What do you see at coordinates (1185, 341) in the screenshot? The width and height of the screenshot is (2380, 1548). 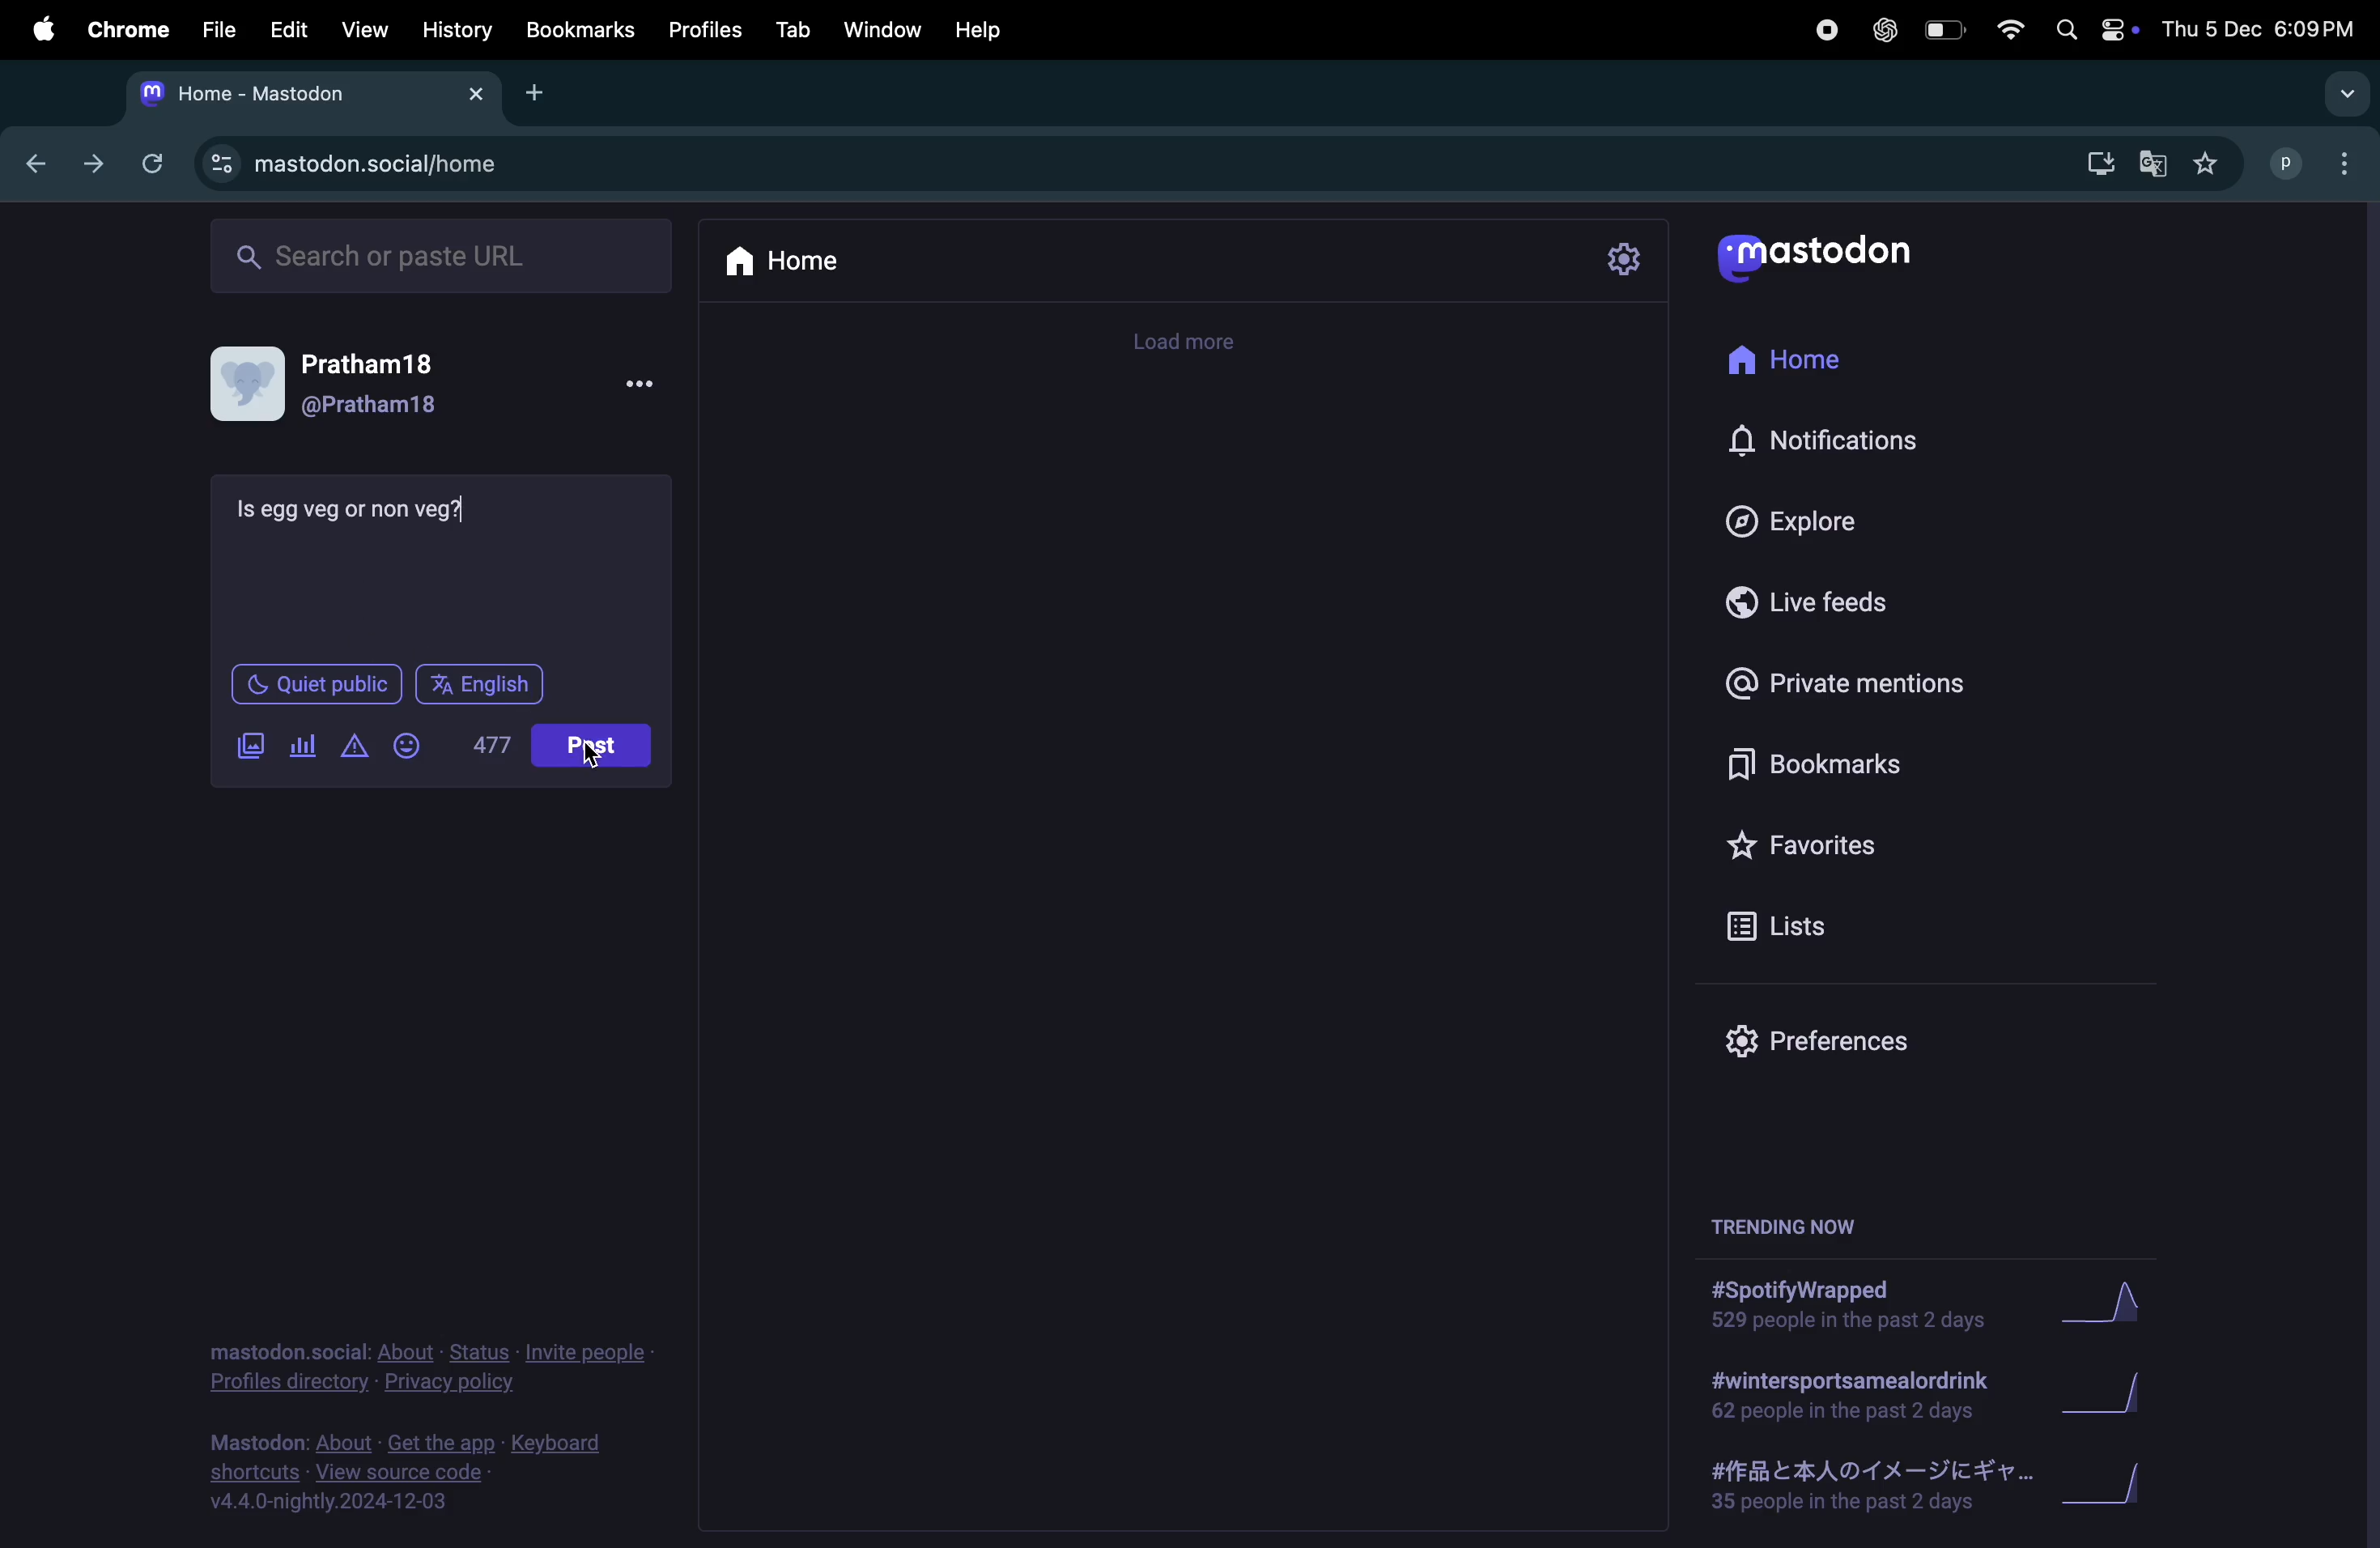 I see `load more` at bounding box center [1185, 341].